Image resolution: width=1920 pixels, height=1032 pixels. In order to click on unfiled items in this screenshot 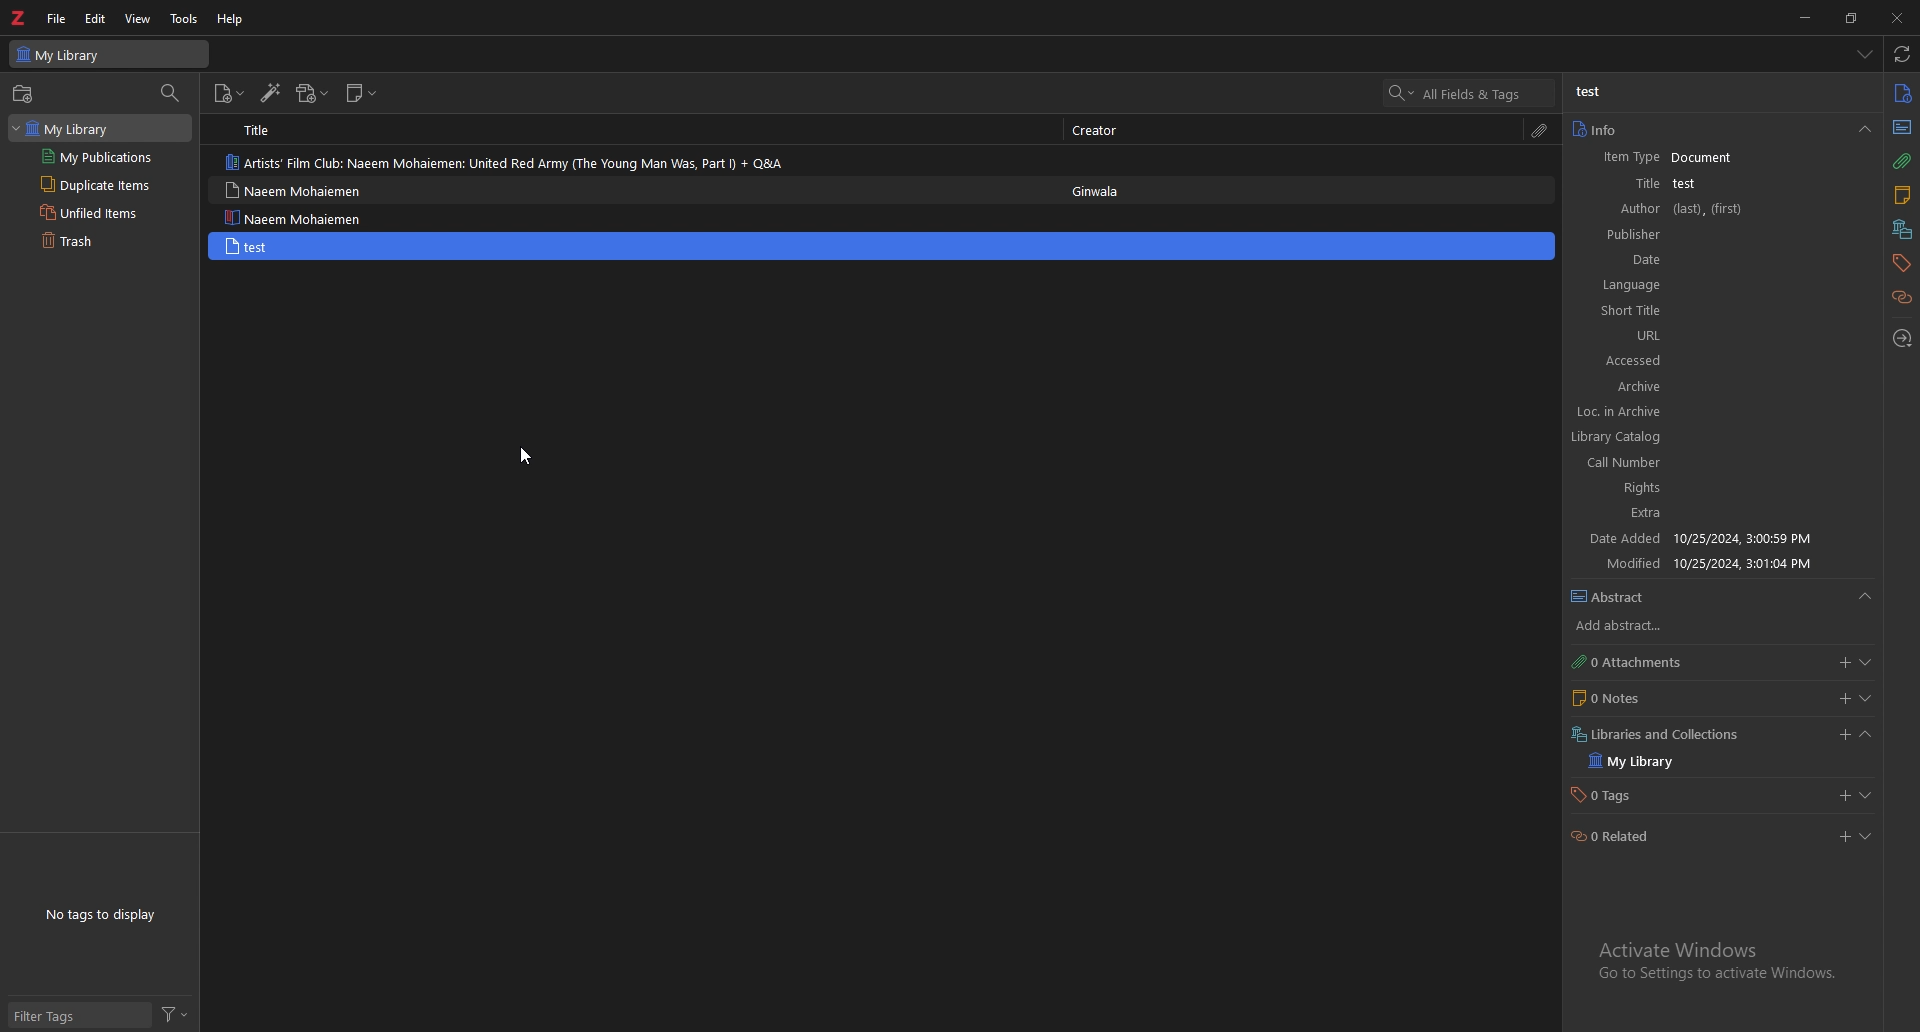, I will do `click(93, 213)`.